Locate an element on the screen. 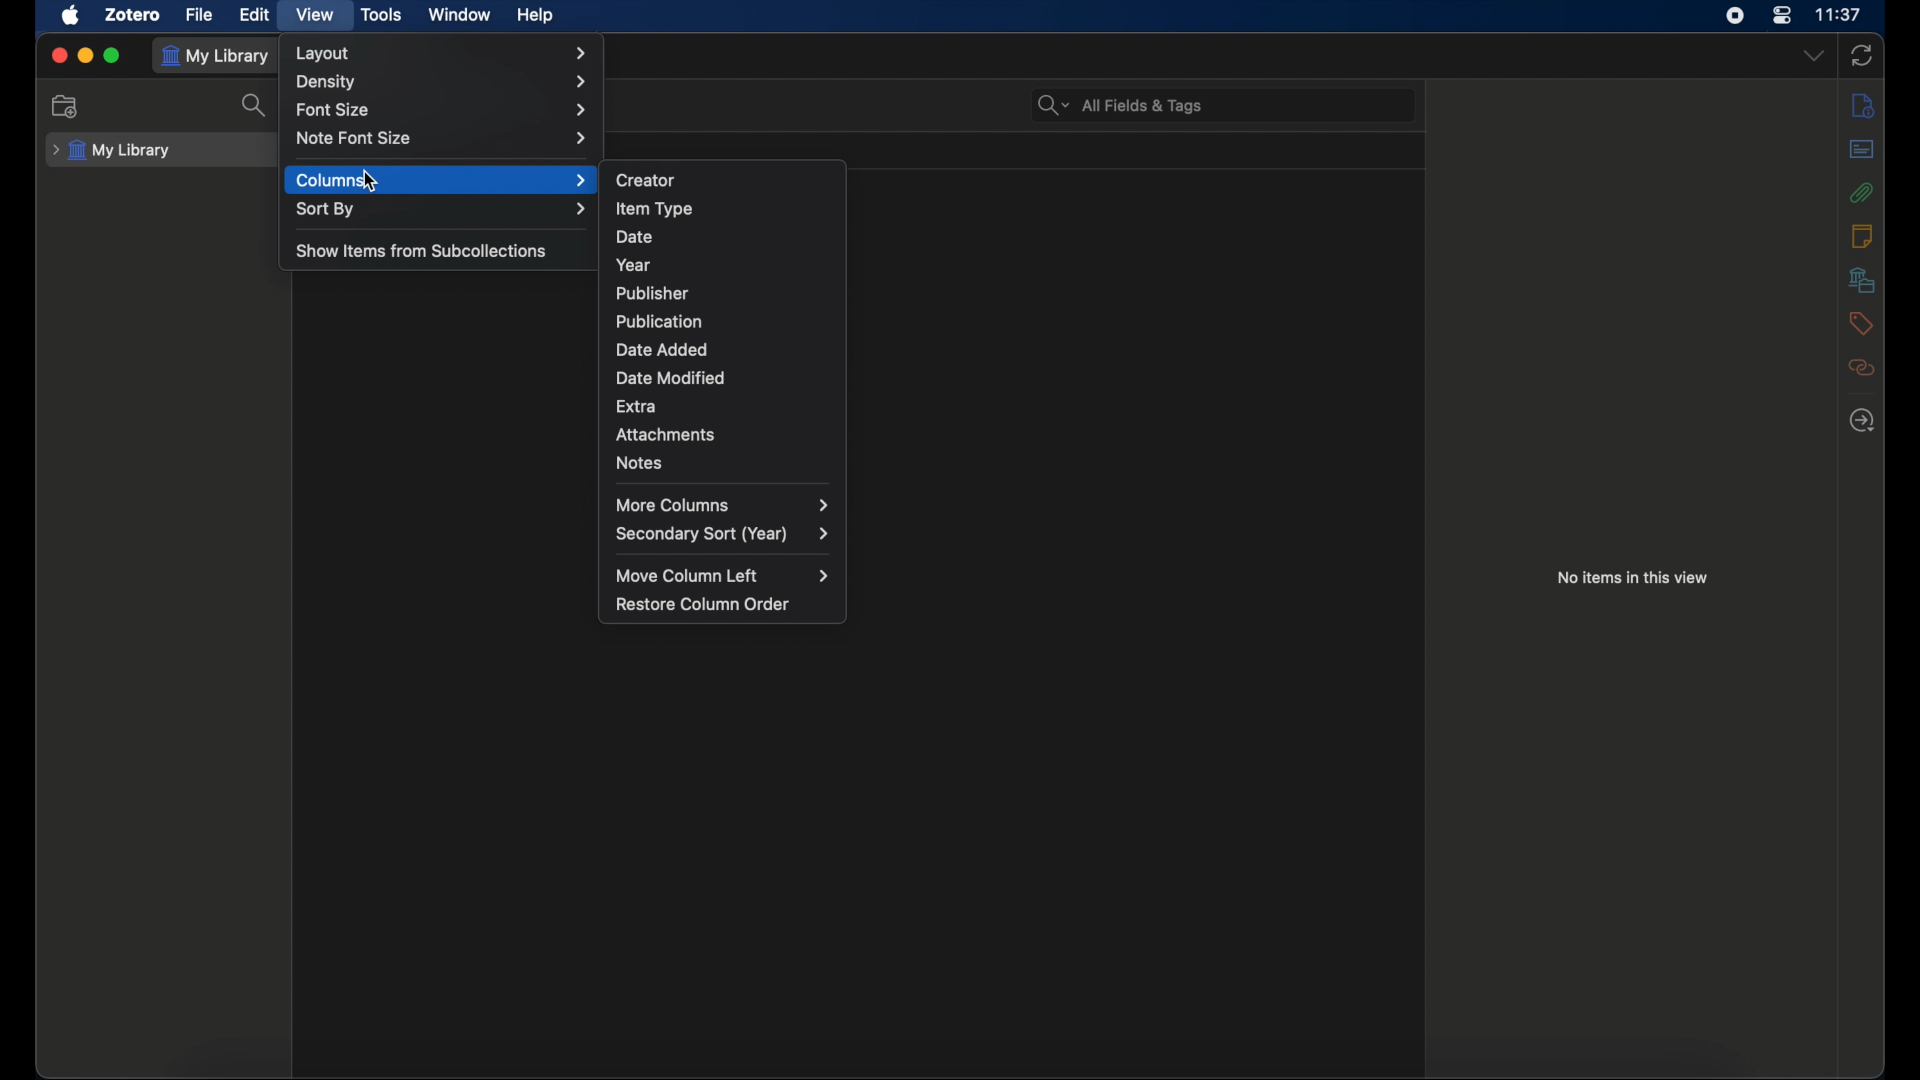 The width and height of the screenshot is (1920, 1080). all fields & tags is located at coordinates (1121, 104).